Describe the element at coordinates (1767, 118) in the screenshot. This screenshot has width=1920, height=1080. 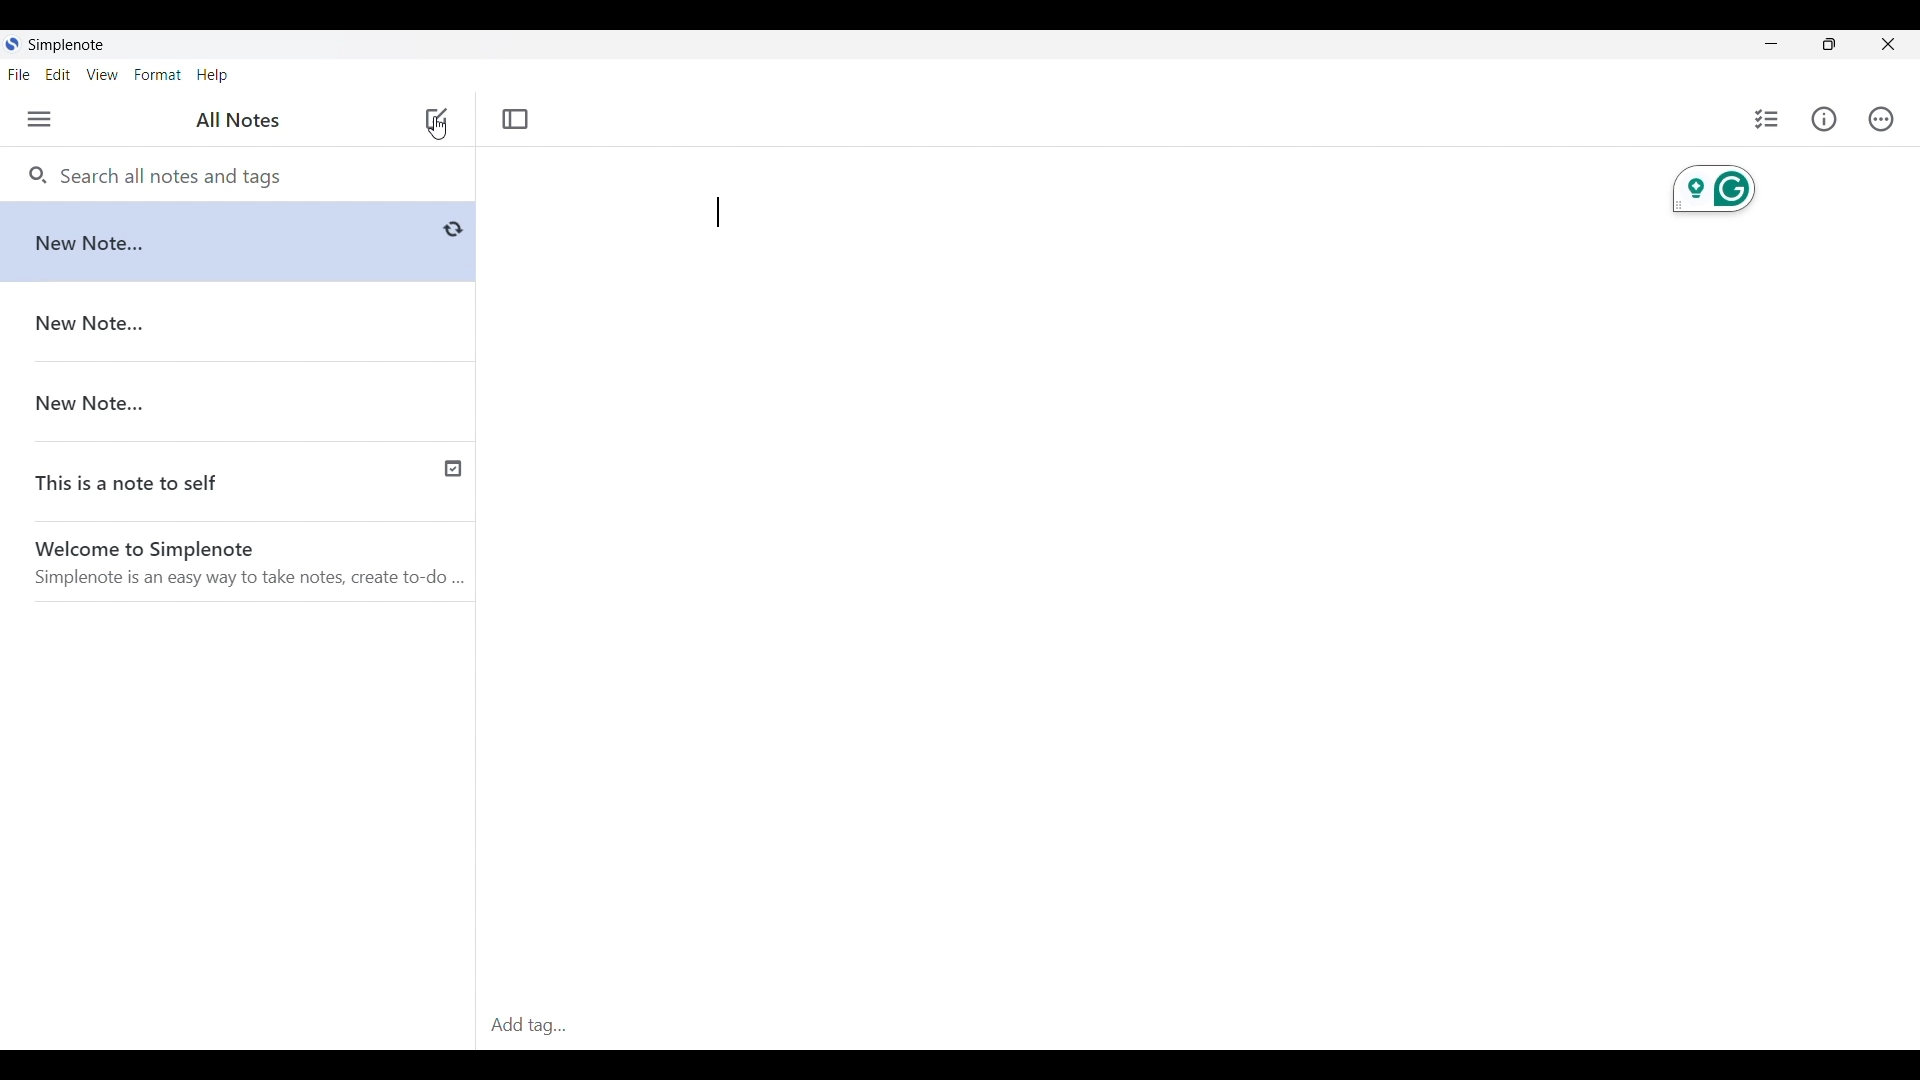
I see `Insert checklist` at that location.